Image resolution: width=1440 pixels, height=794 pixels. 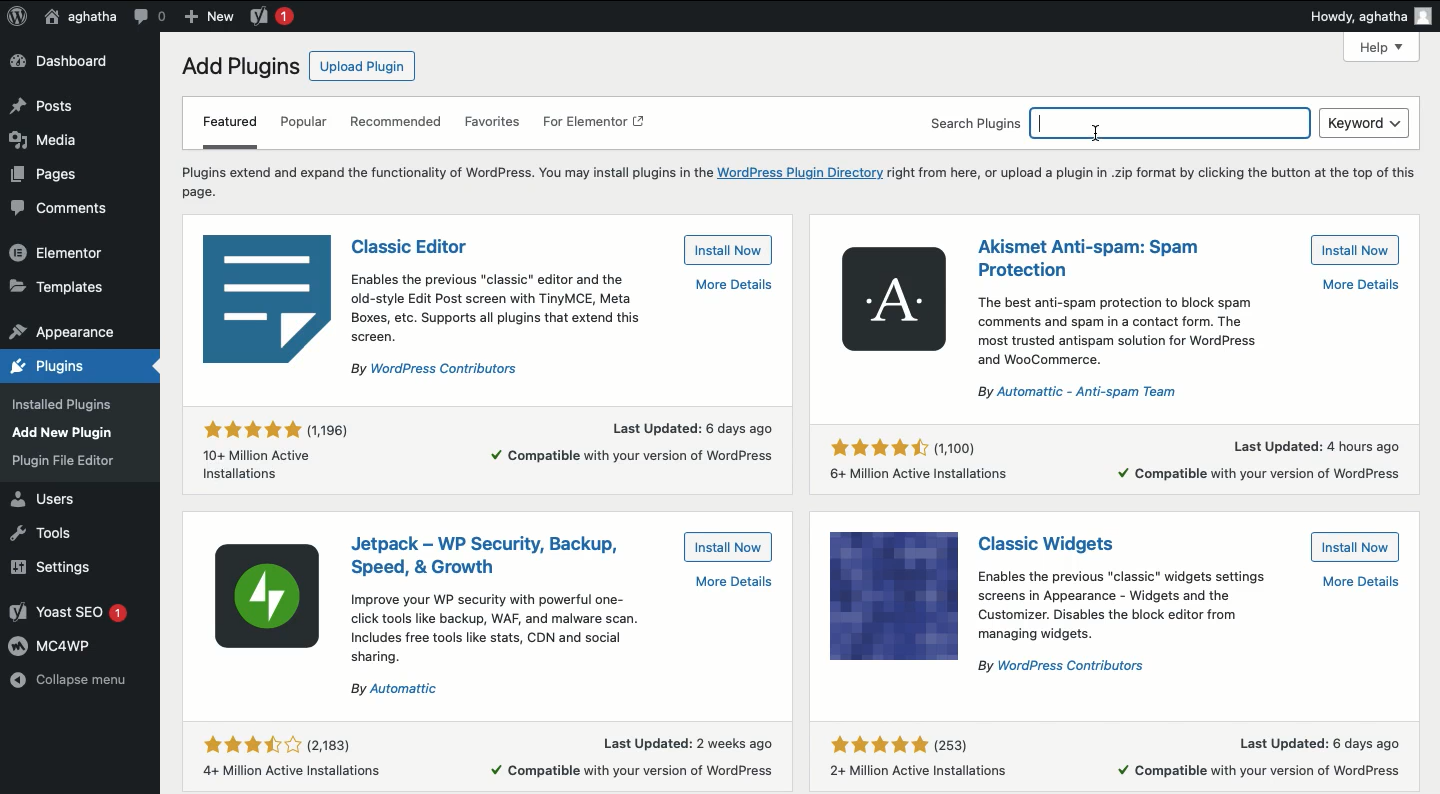 I want to click on Install now, so click(x=728, y=546).